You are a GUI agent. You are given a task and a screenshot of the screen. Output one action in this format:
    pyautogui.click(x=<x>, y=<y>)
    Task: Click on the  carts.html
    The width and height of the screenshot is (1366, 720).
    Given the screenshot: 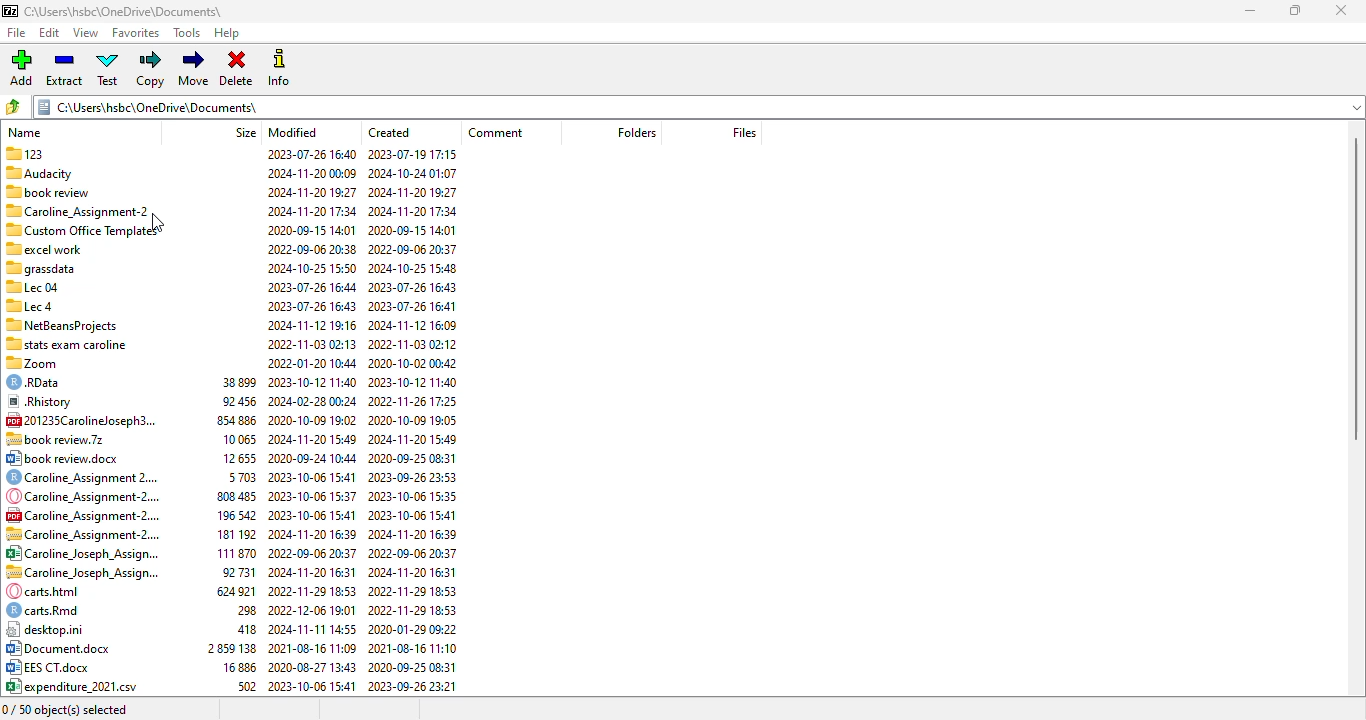 What is the action you would take?
    pyautogui.click(x=51, y=591)
    